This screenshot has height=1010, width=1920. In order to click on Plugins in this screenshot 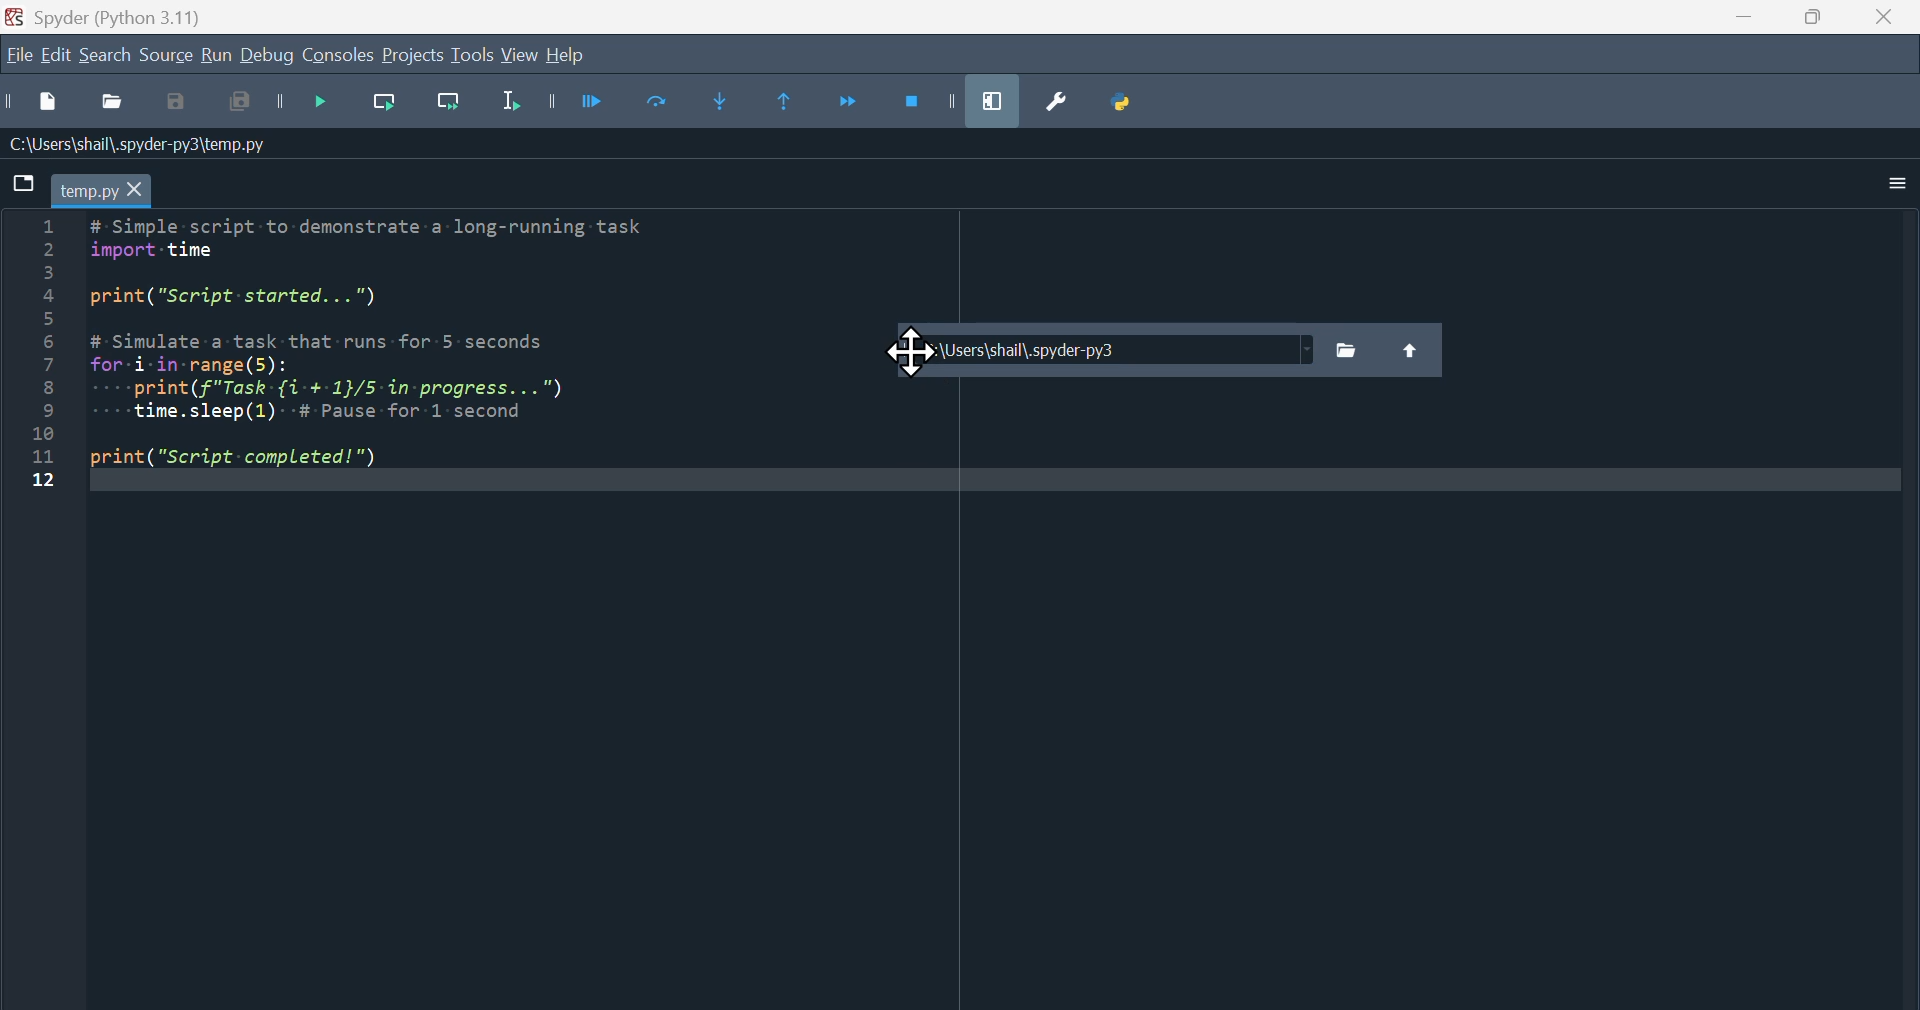, I will do `click(1102, 354)`.